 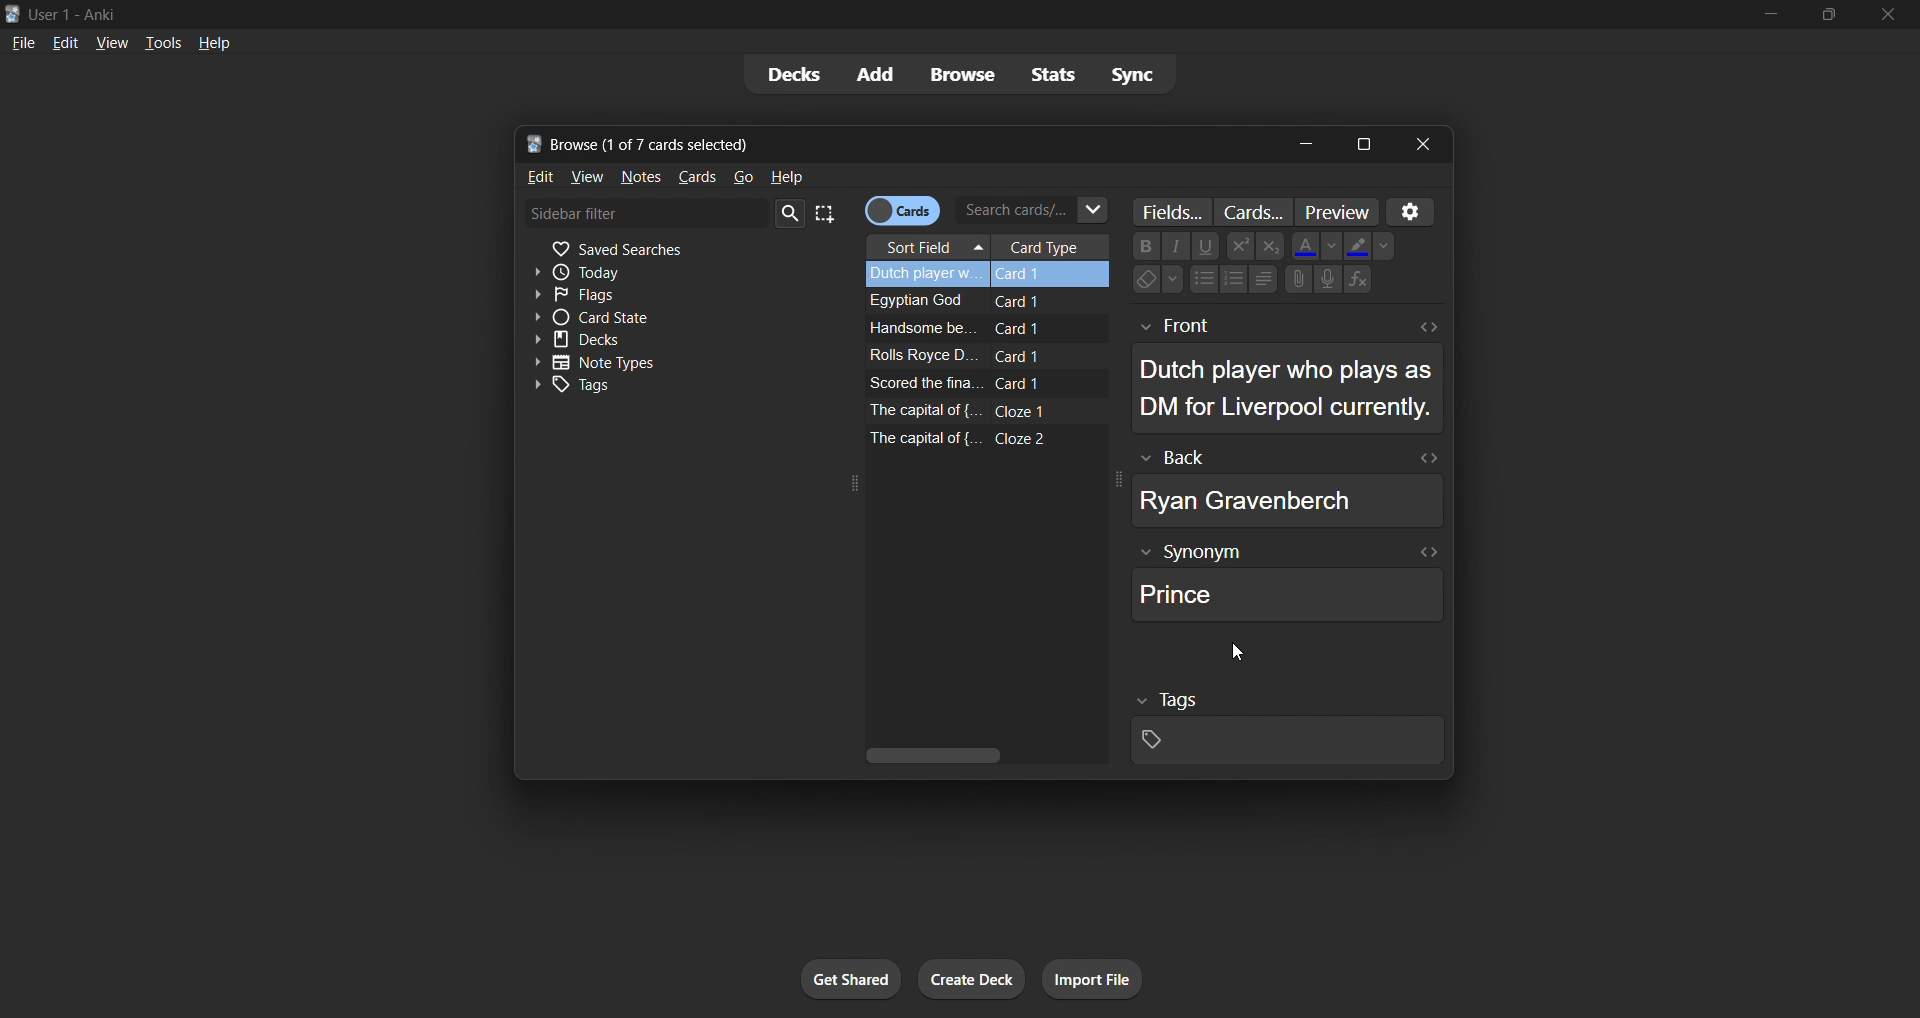 I want to click on Eraser, so click(x=1139, y=282).